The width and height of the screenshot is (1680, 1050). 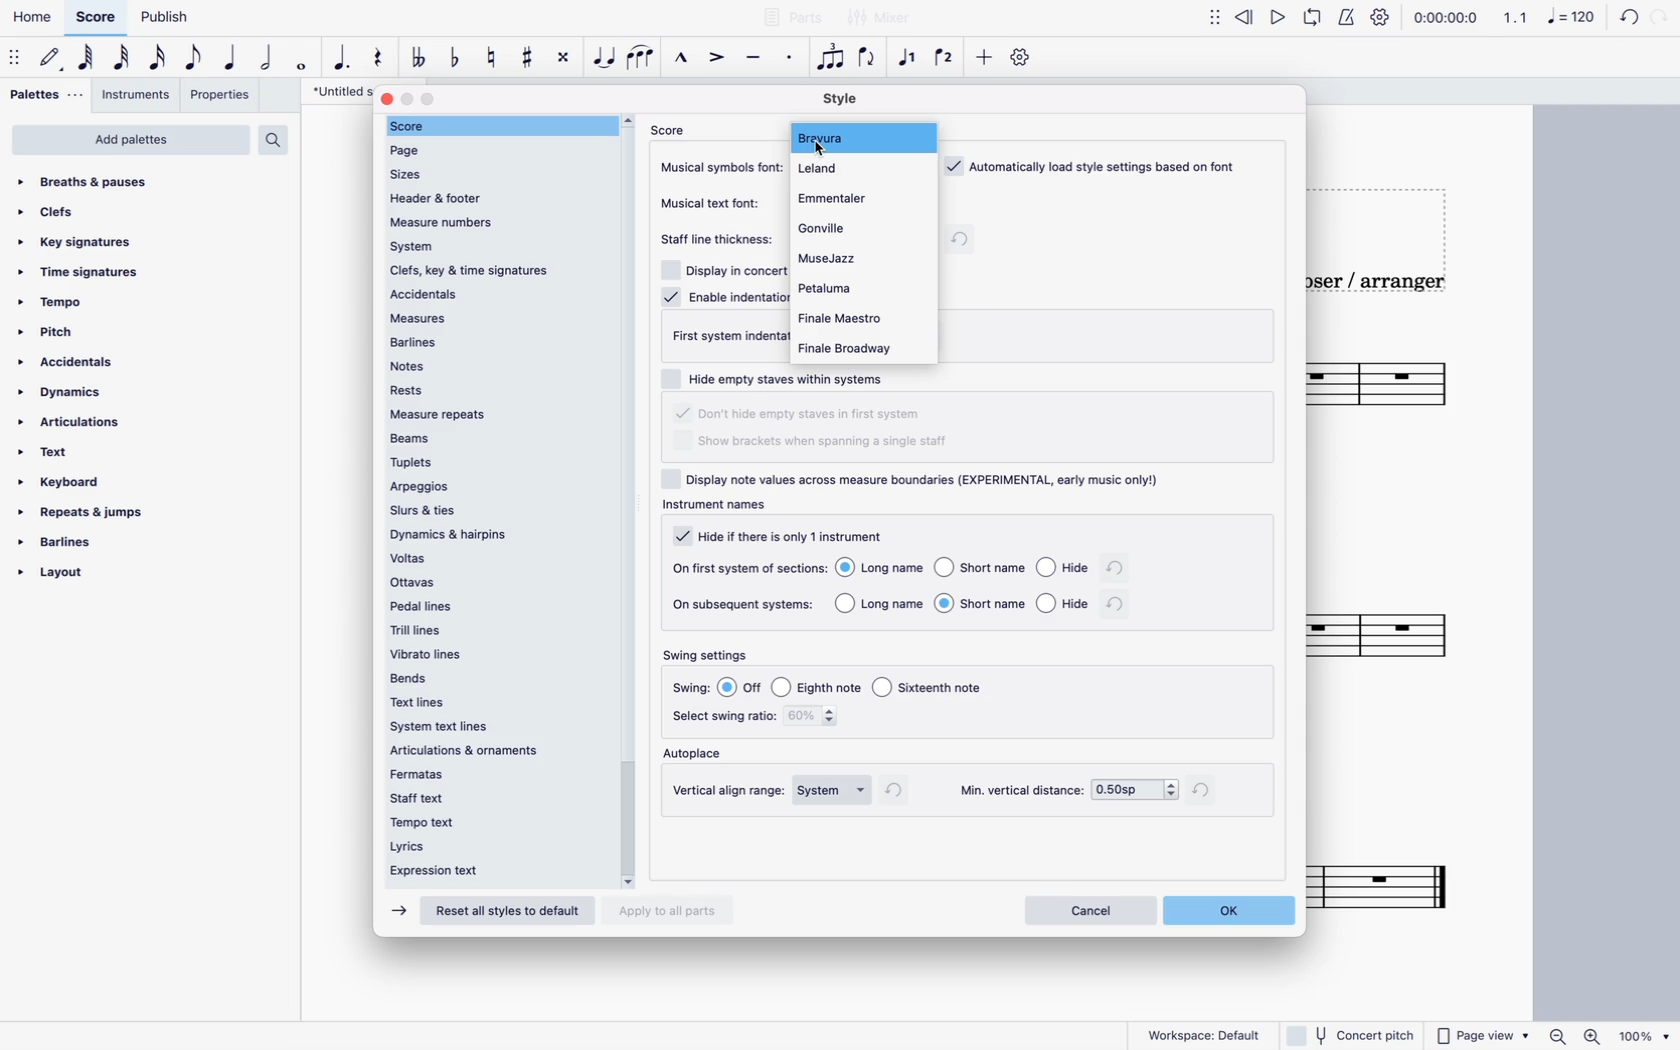 I want to click on barlines, so click(x=496, y=342).